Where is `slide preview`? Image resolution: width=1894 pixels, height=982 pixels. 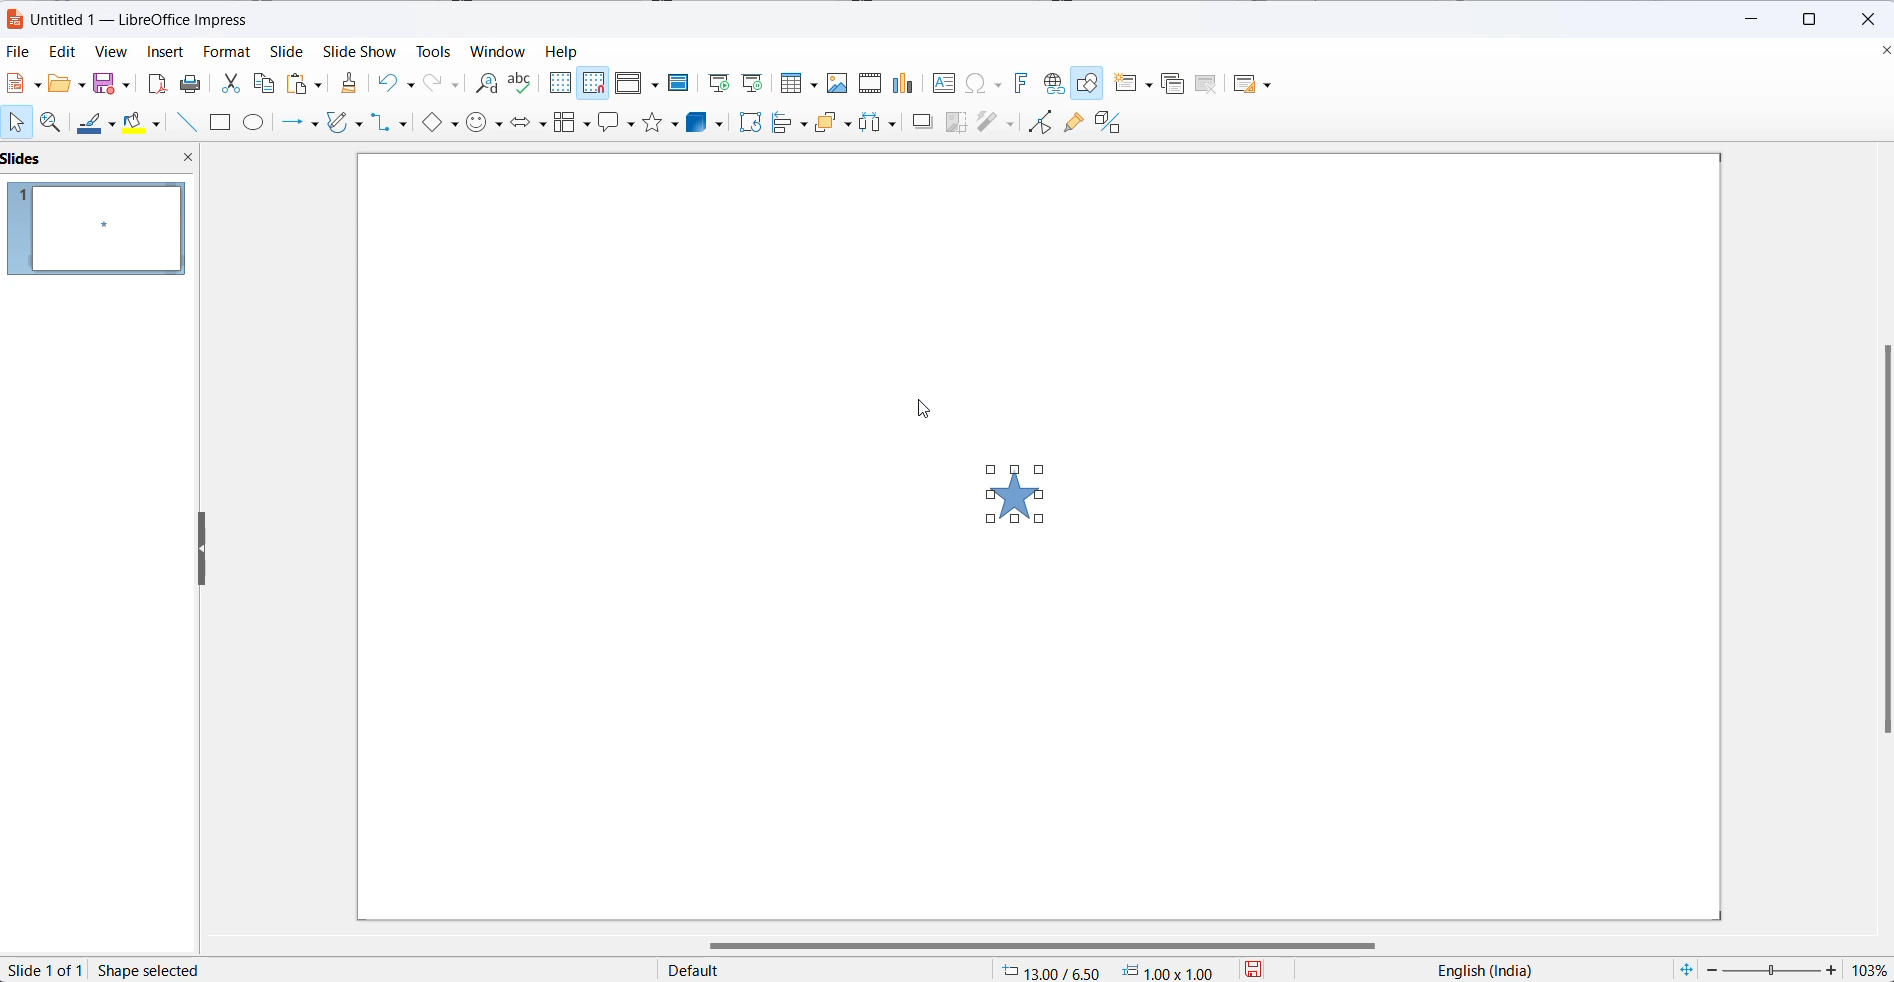
slide preview is located at coordinates (97, 231).